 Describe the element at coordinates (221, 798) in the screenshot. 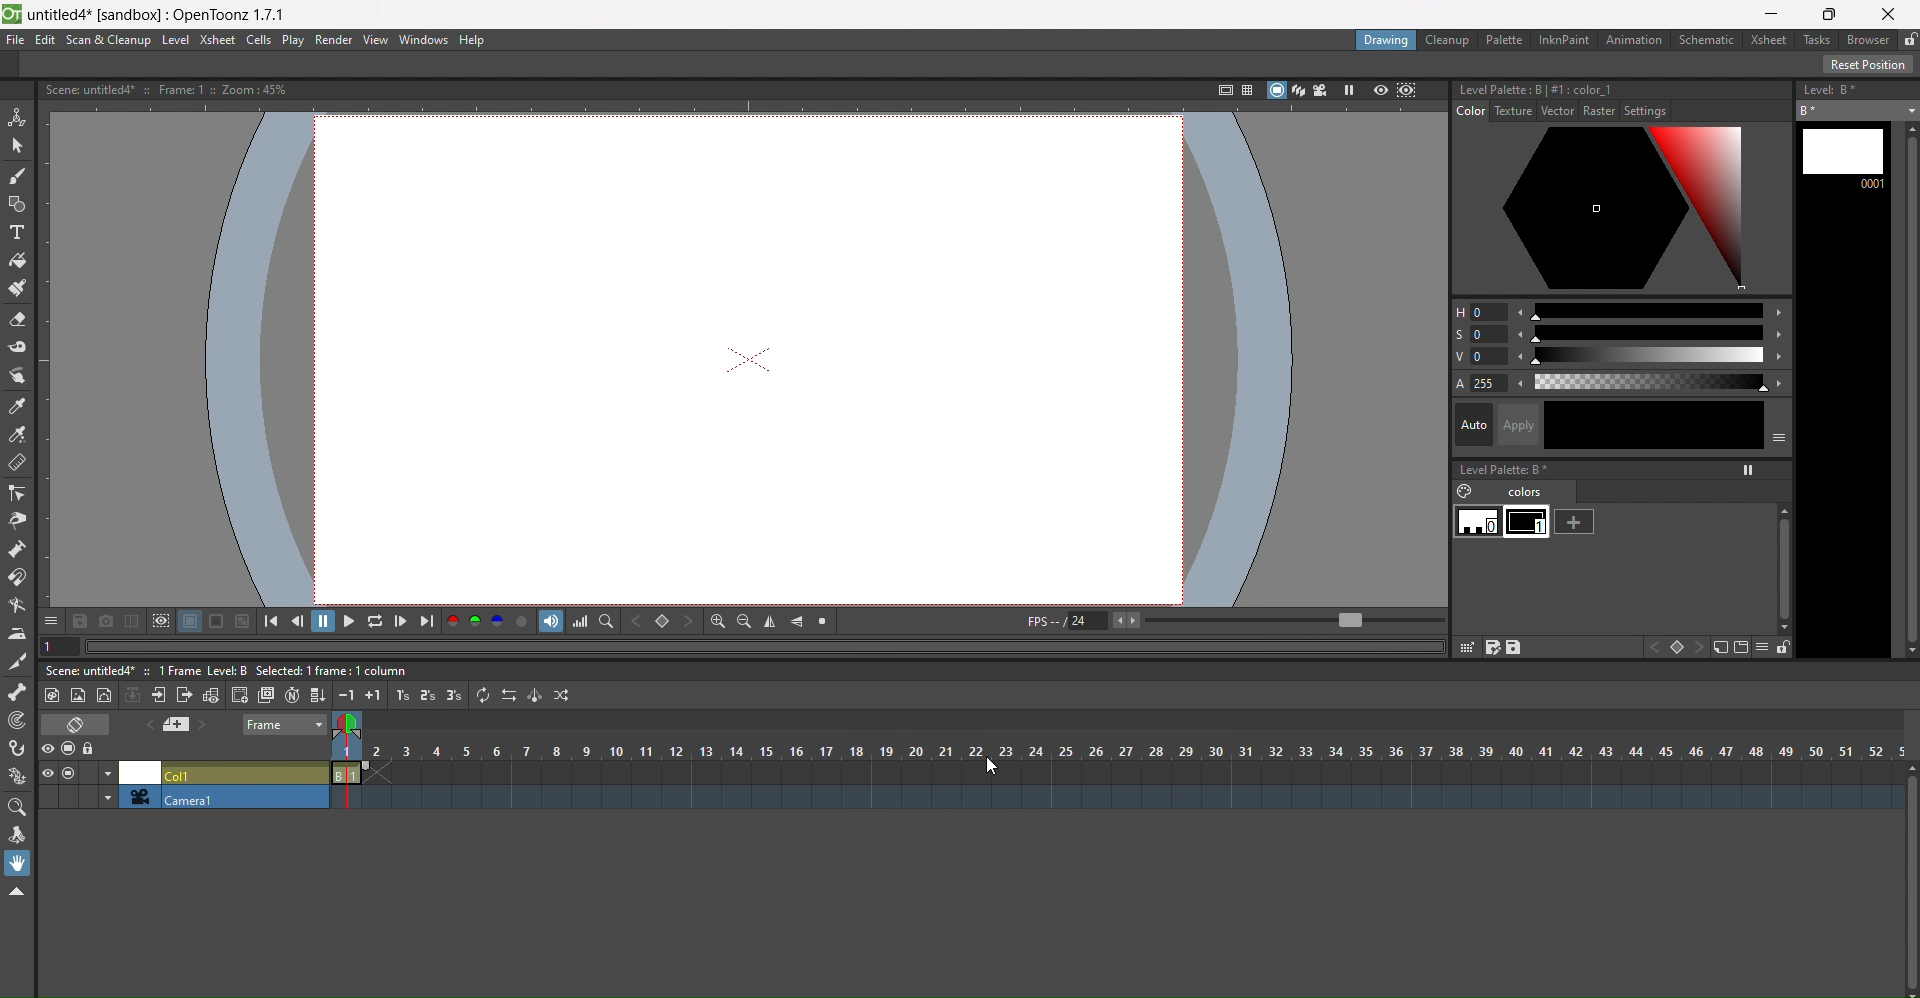

I see `camera1` at that location.